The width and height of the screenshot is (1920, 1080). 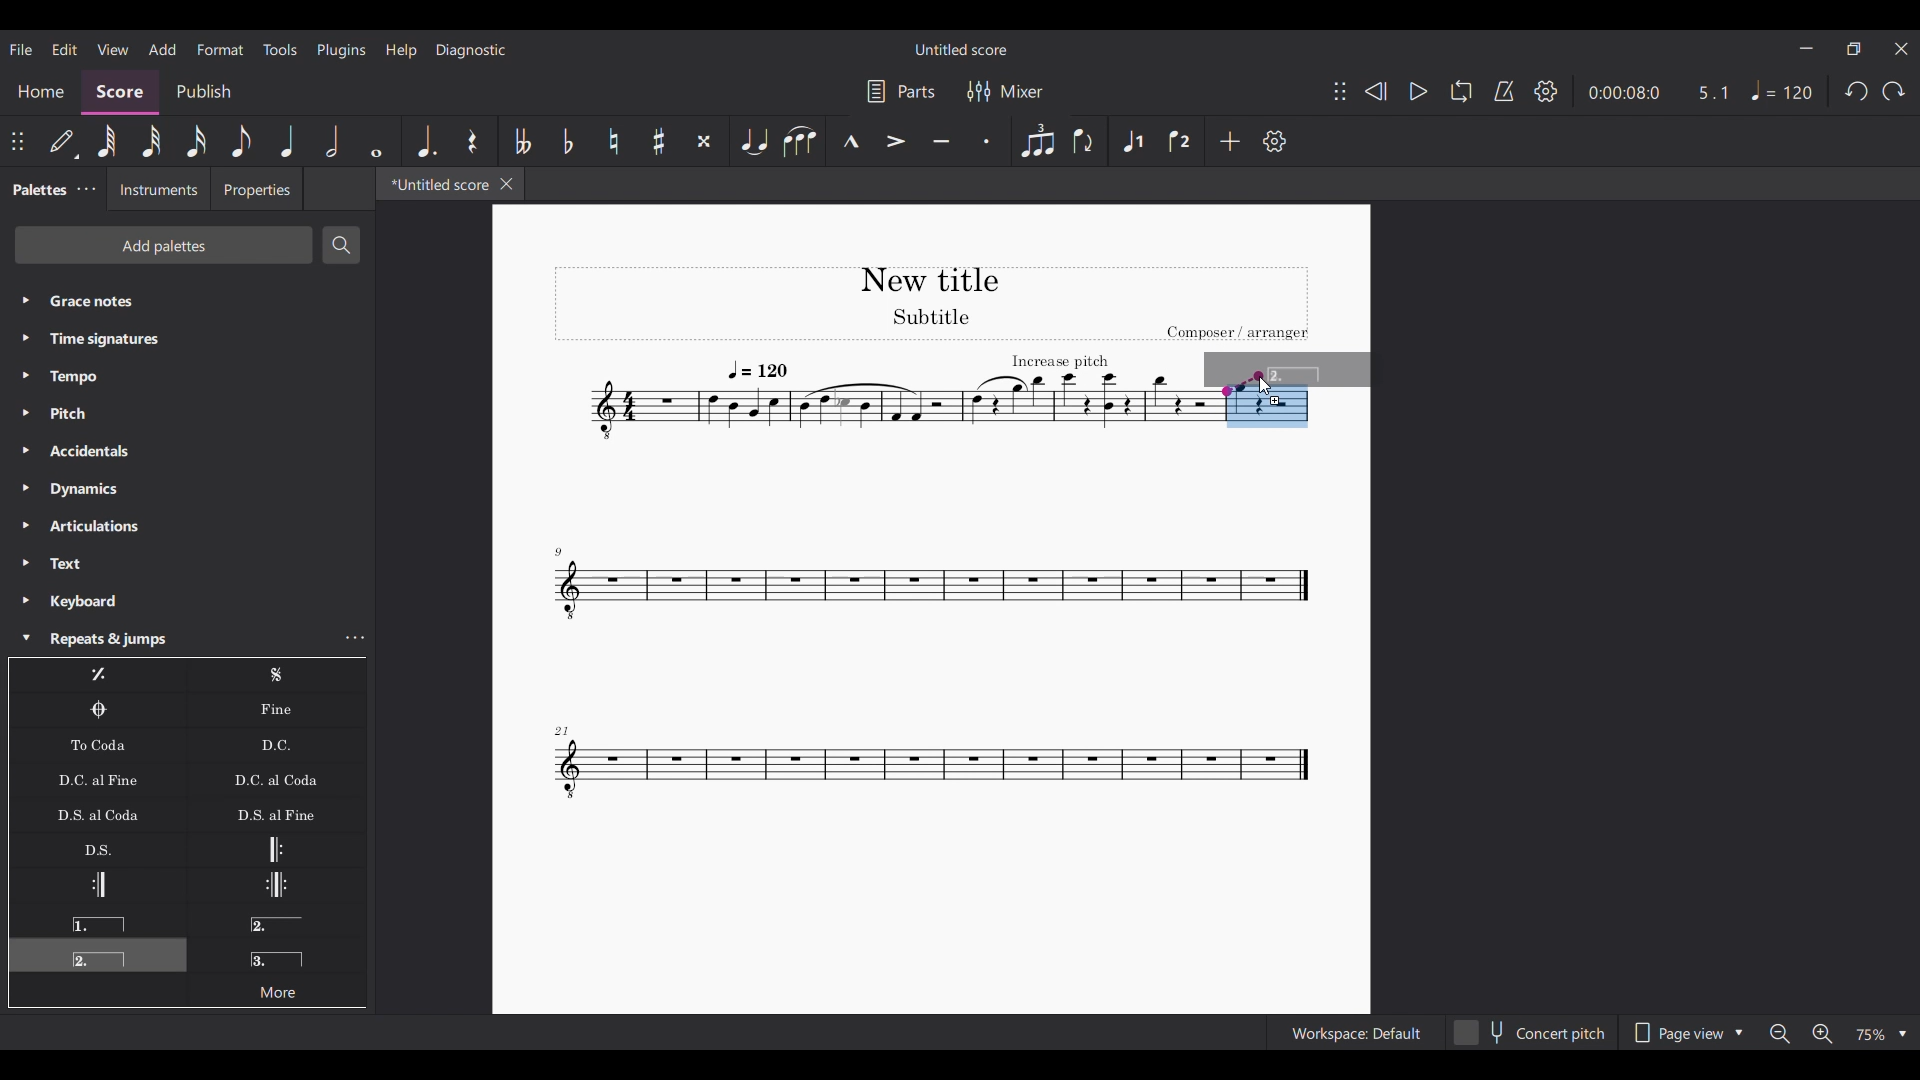 I want to click on Concert pitch toggle, so click(x=1531, y=1032).